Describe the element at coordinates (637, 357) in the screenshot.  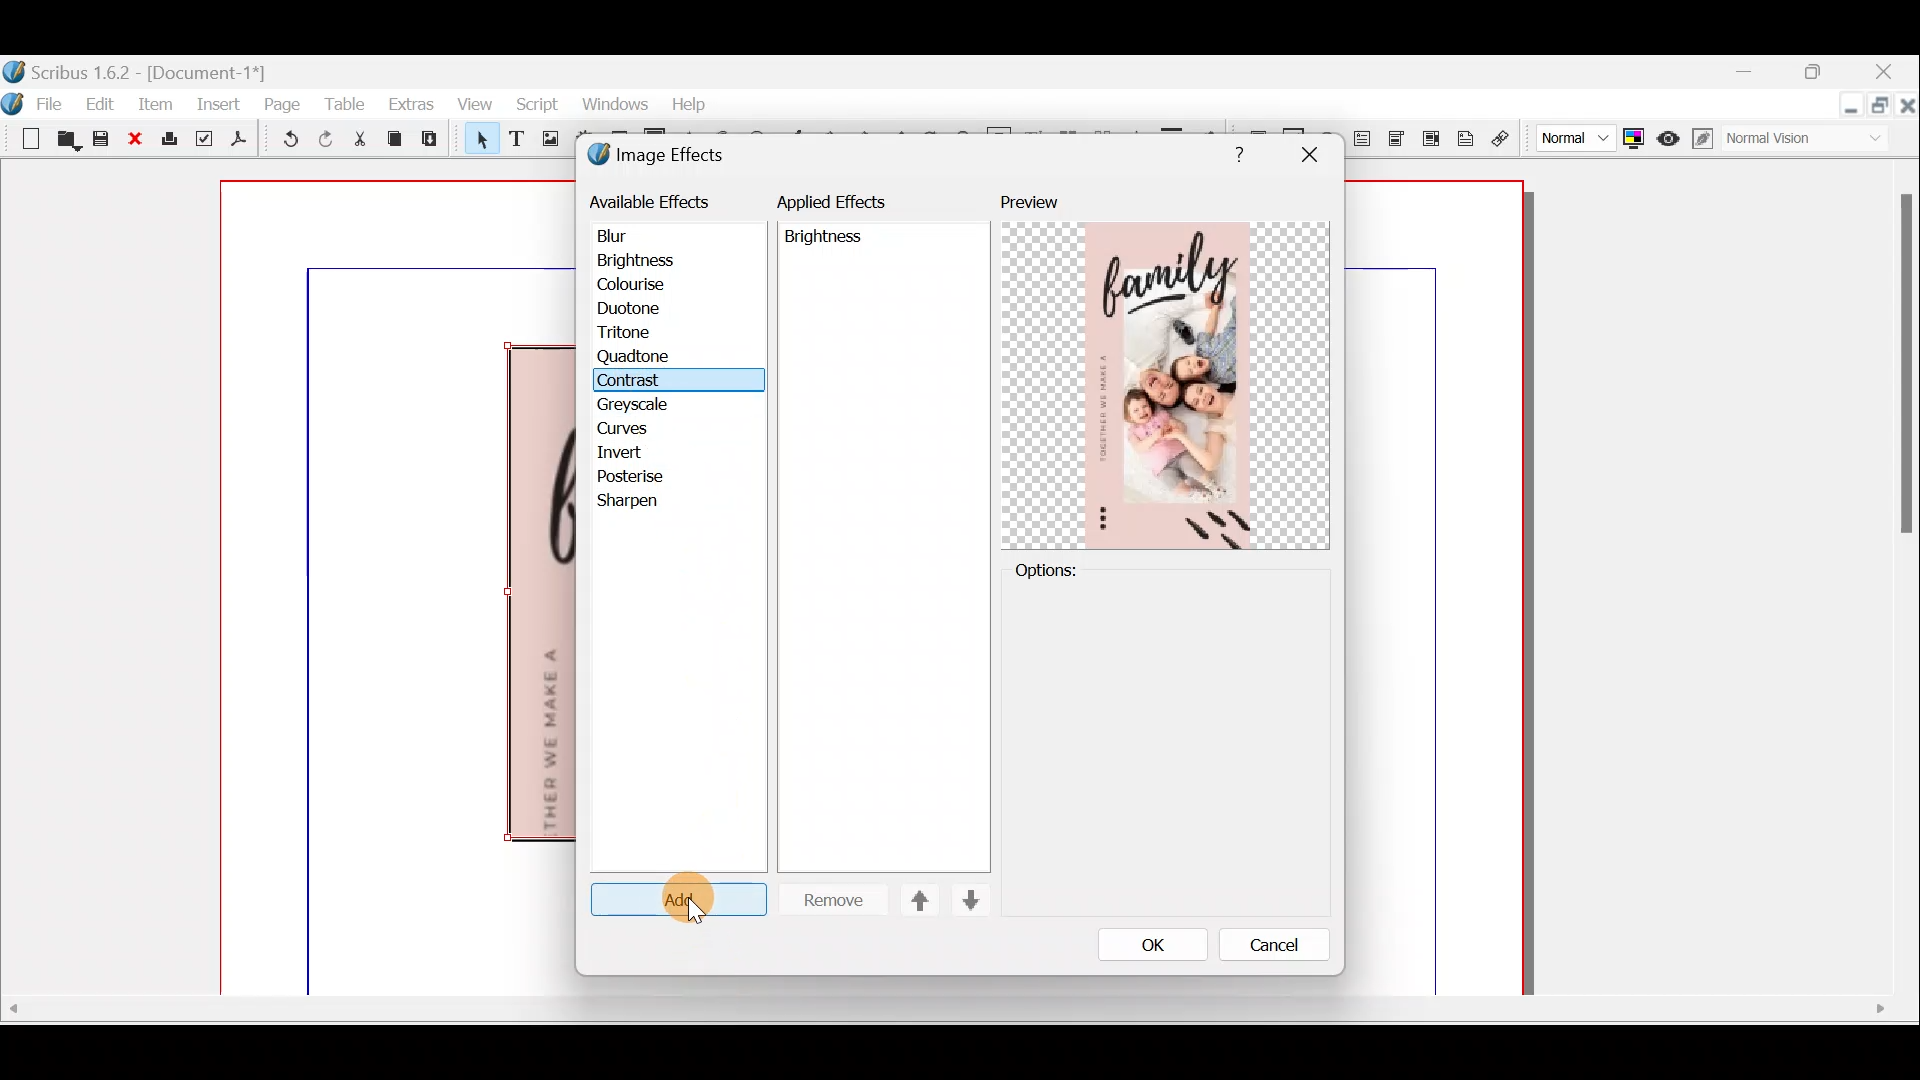
I see `Quatone` at that location.